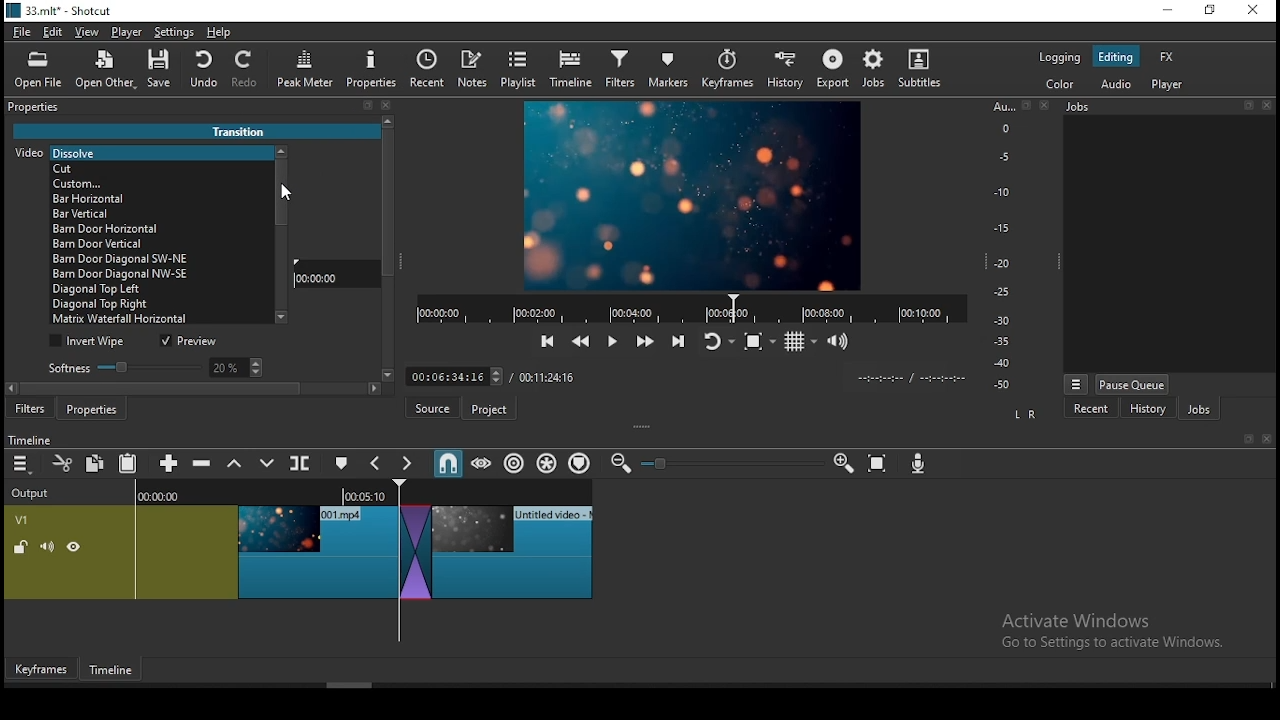 This screenshot has height=720, width=1280. Describe the element at coordinates (21, 464) in the screenshot. I see `menu` at that location.